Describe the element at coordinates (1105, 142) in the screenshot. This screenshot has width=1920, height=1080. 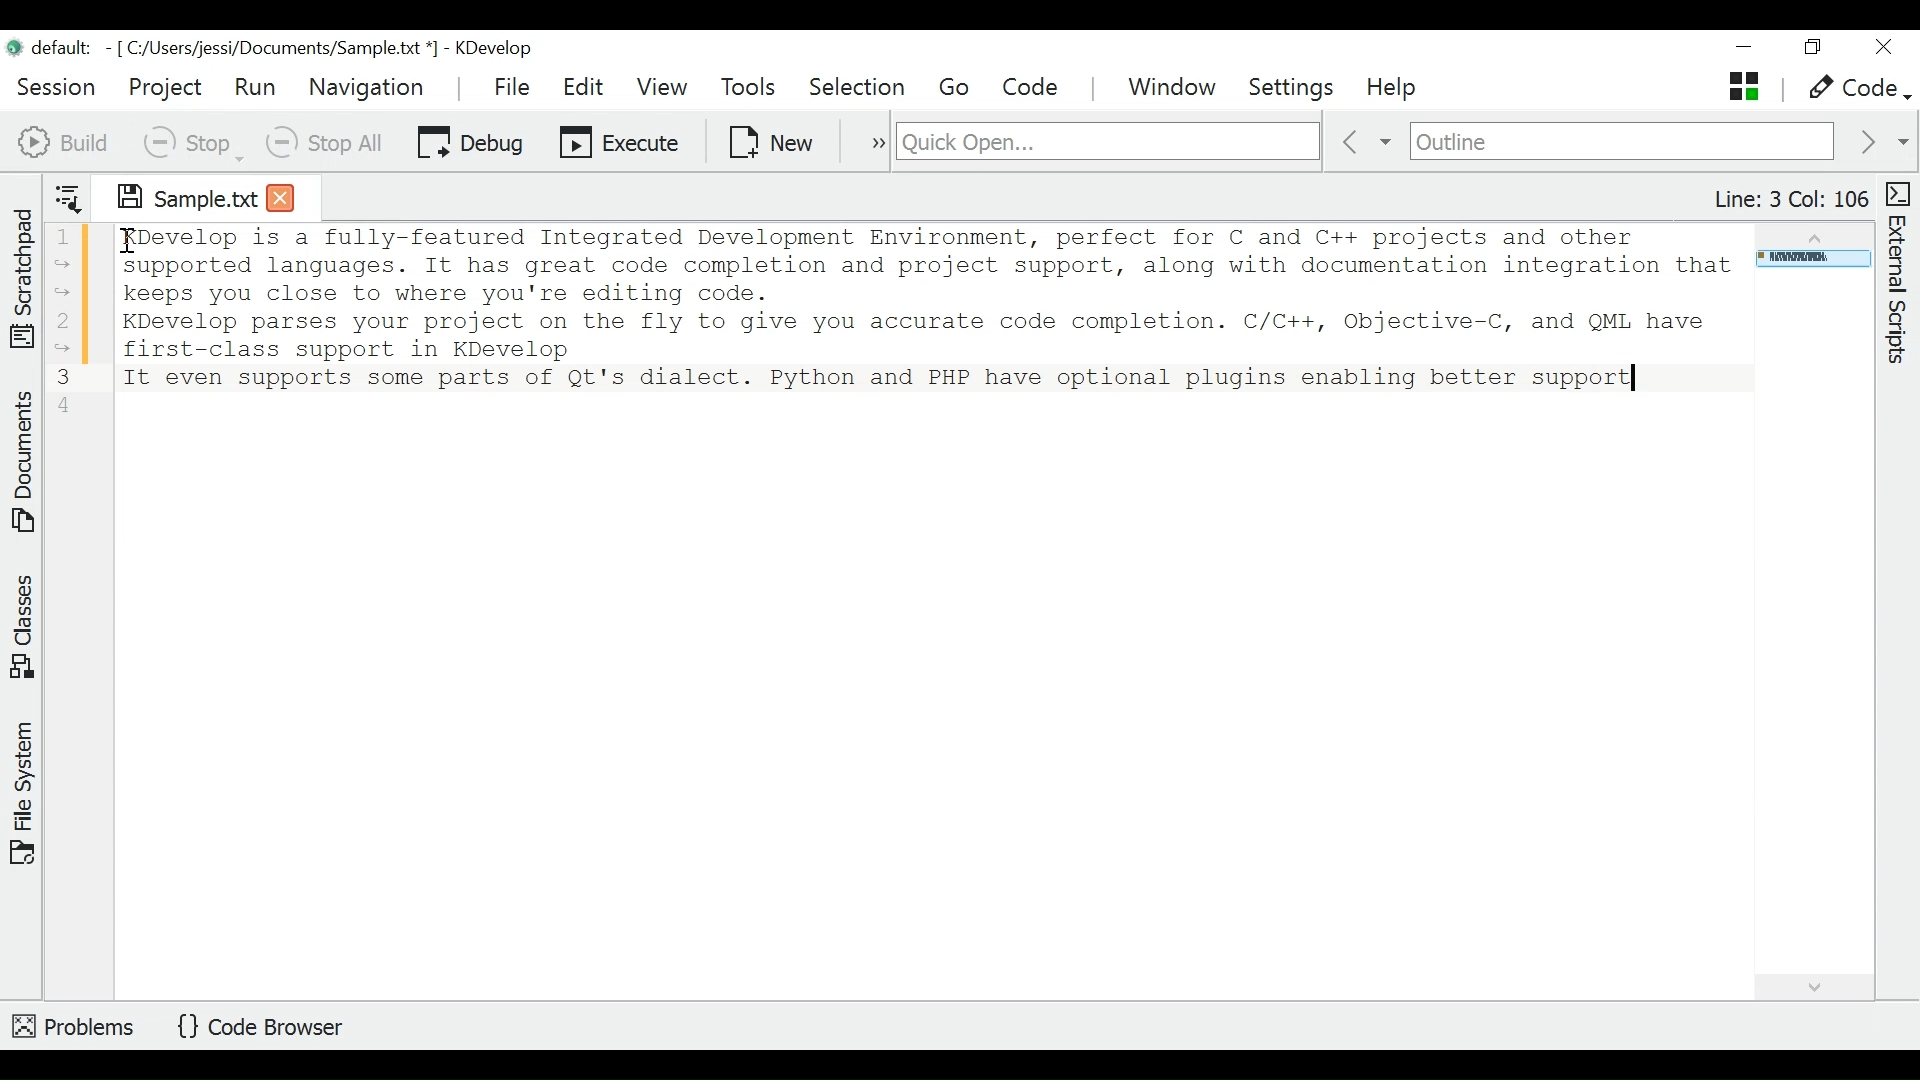
I see `Quick Open...` at that location.